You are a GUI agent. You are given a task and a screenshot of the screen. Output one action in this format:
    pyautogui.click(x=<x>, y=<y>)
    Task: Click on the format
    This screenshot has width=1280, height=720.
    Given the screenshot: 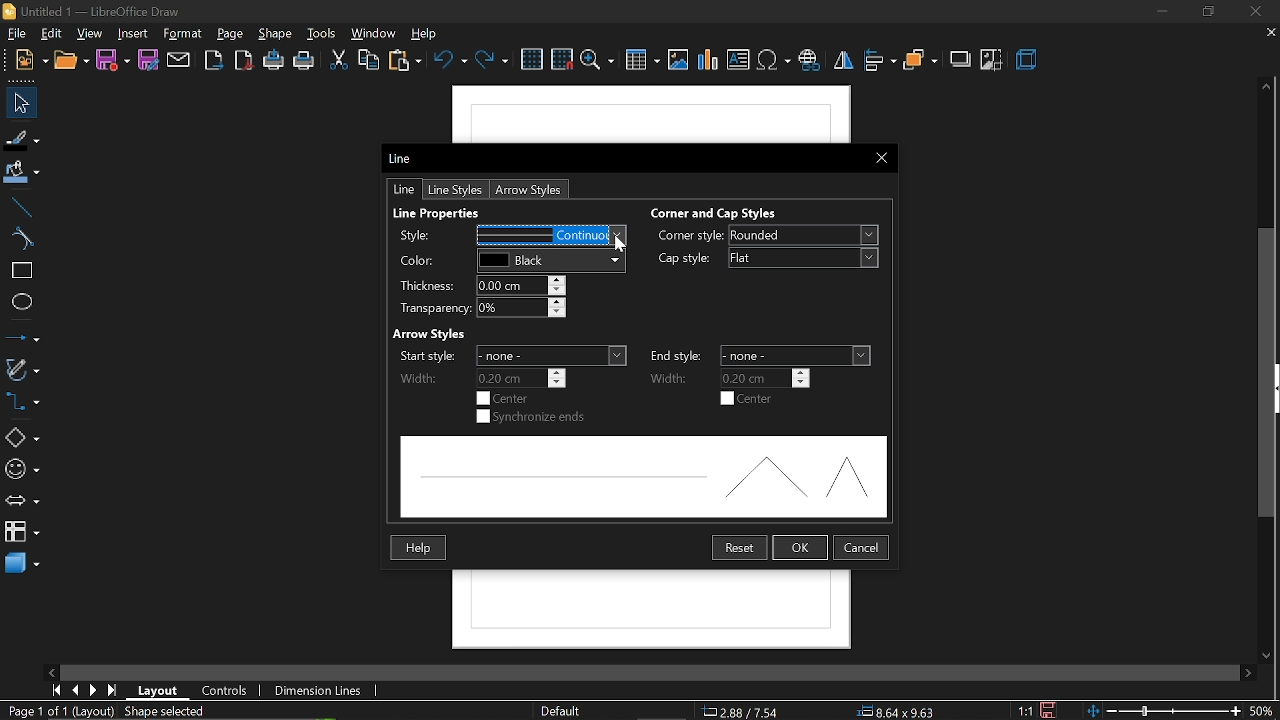 What is the action you would take?
    pyautogui.click(x=183, y=34)
    